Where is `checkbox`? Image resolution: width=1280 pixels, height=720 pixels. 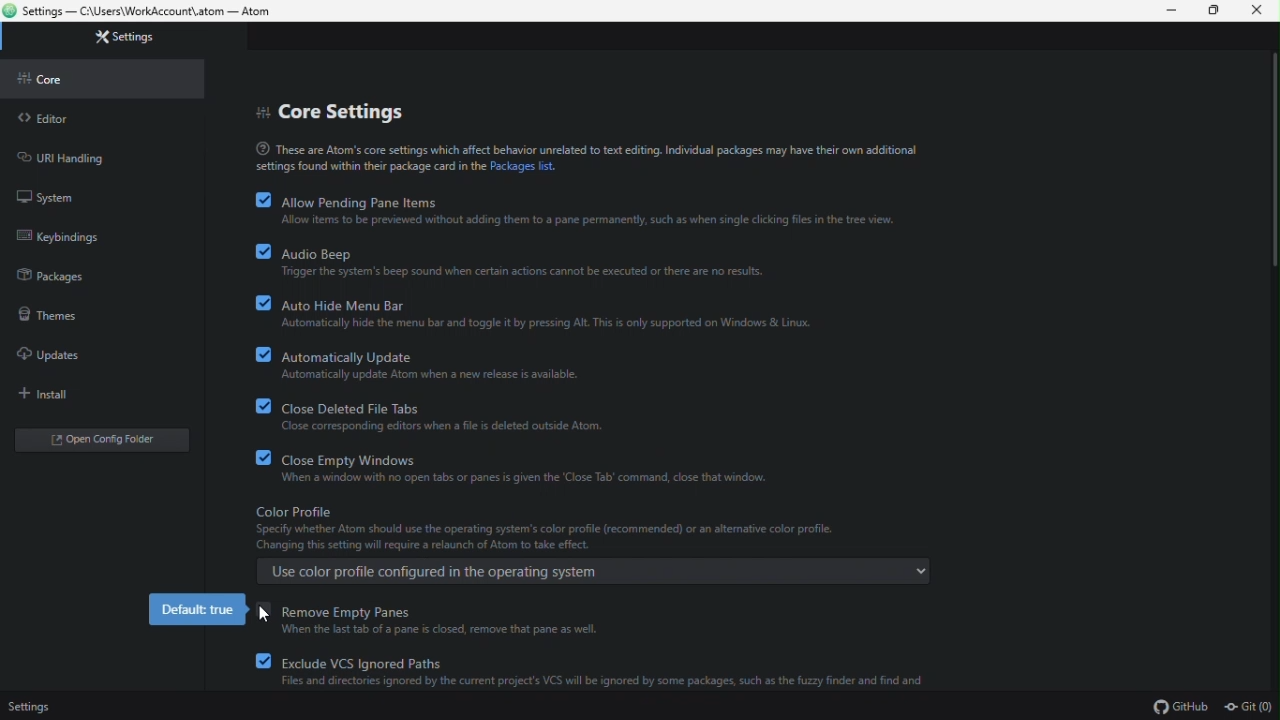
checkbox is located at coordinates (255, 302).